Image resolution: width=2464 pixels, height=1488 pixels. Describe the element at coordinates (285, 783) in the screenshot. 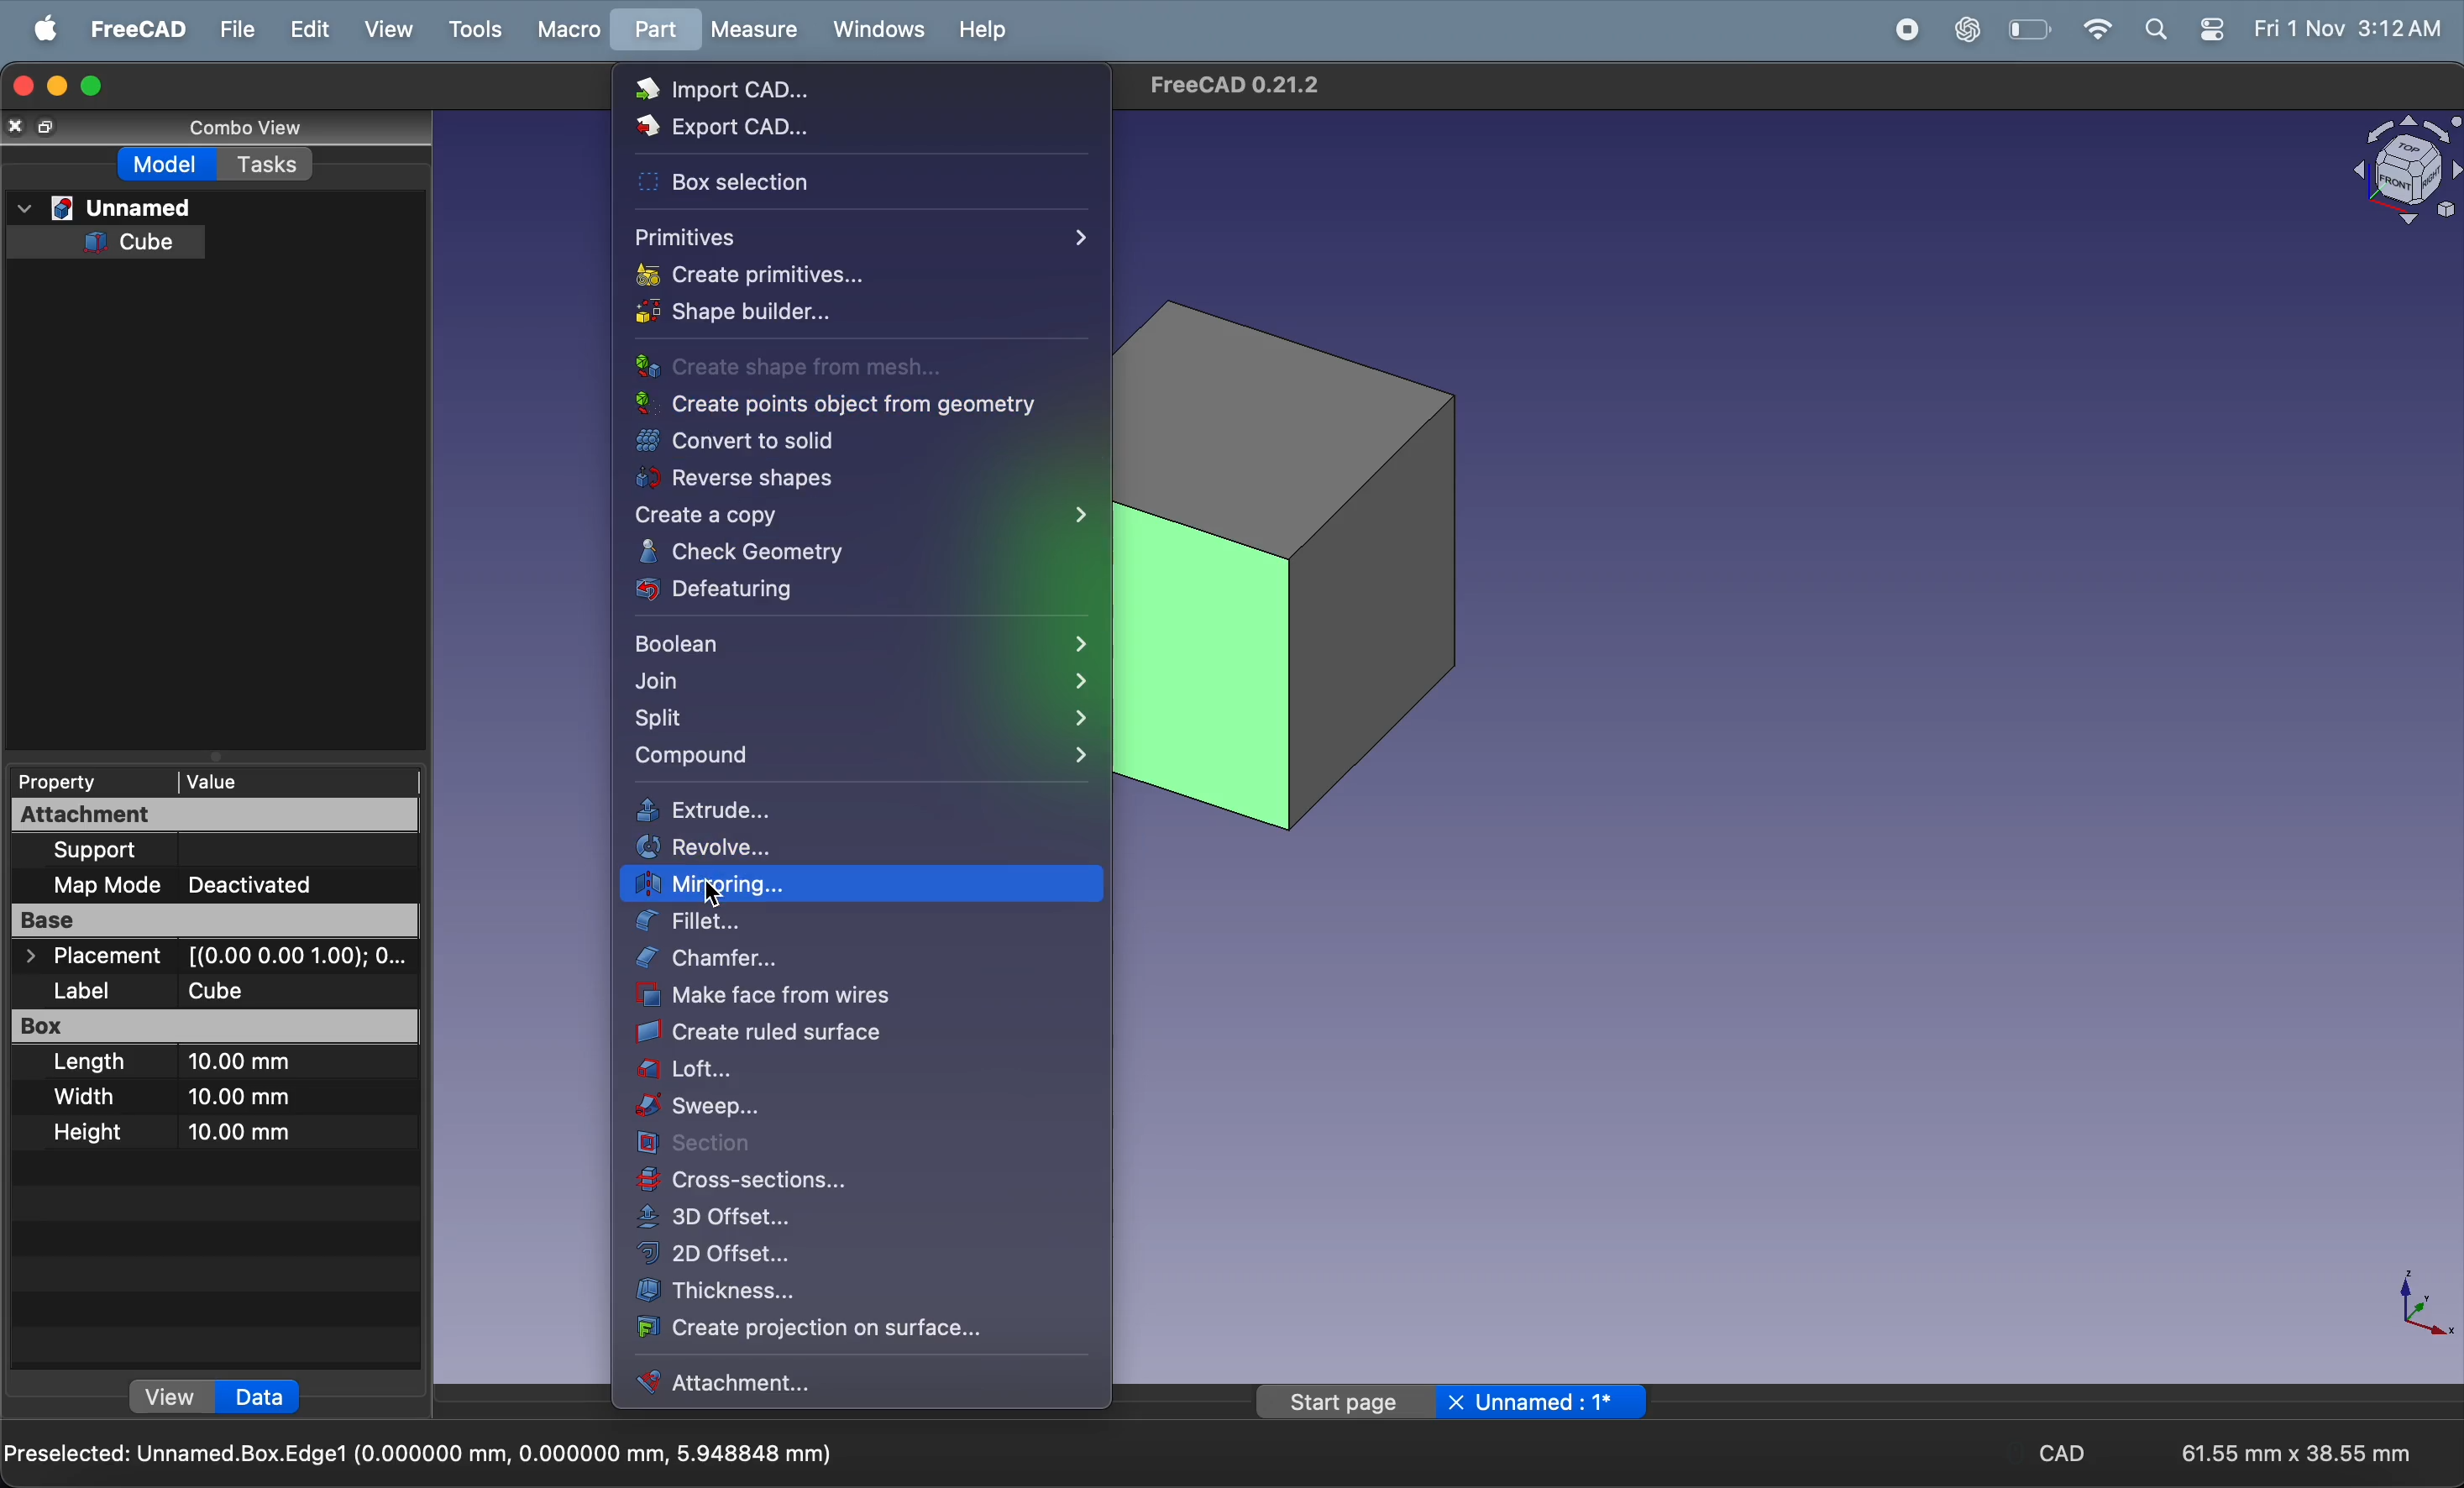

I see `value` at that location.